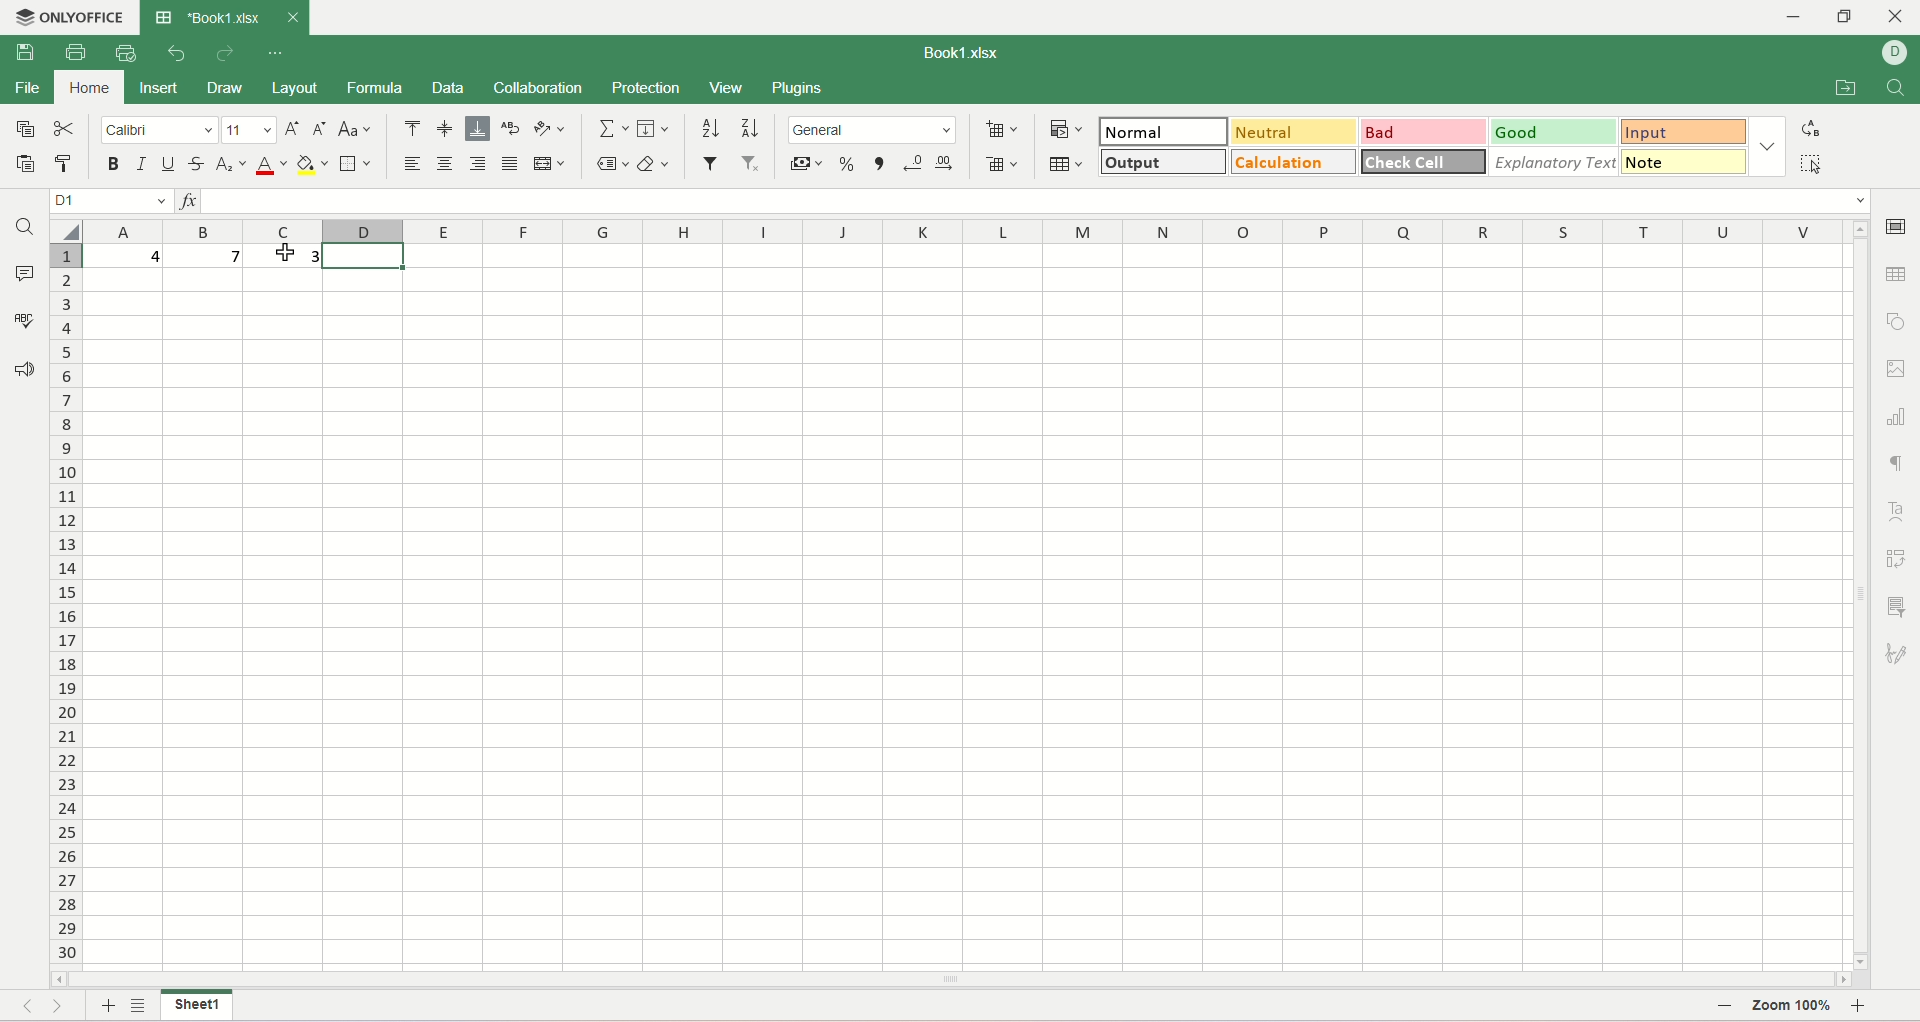 The image size is (1920, 1022). Describe the element at coordinates (23, 320) in the screenshot. I see `spell check` at that location.